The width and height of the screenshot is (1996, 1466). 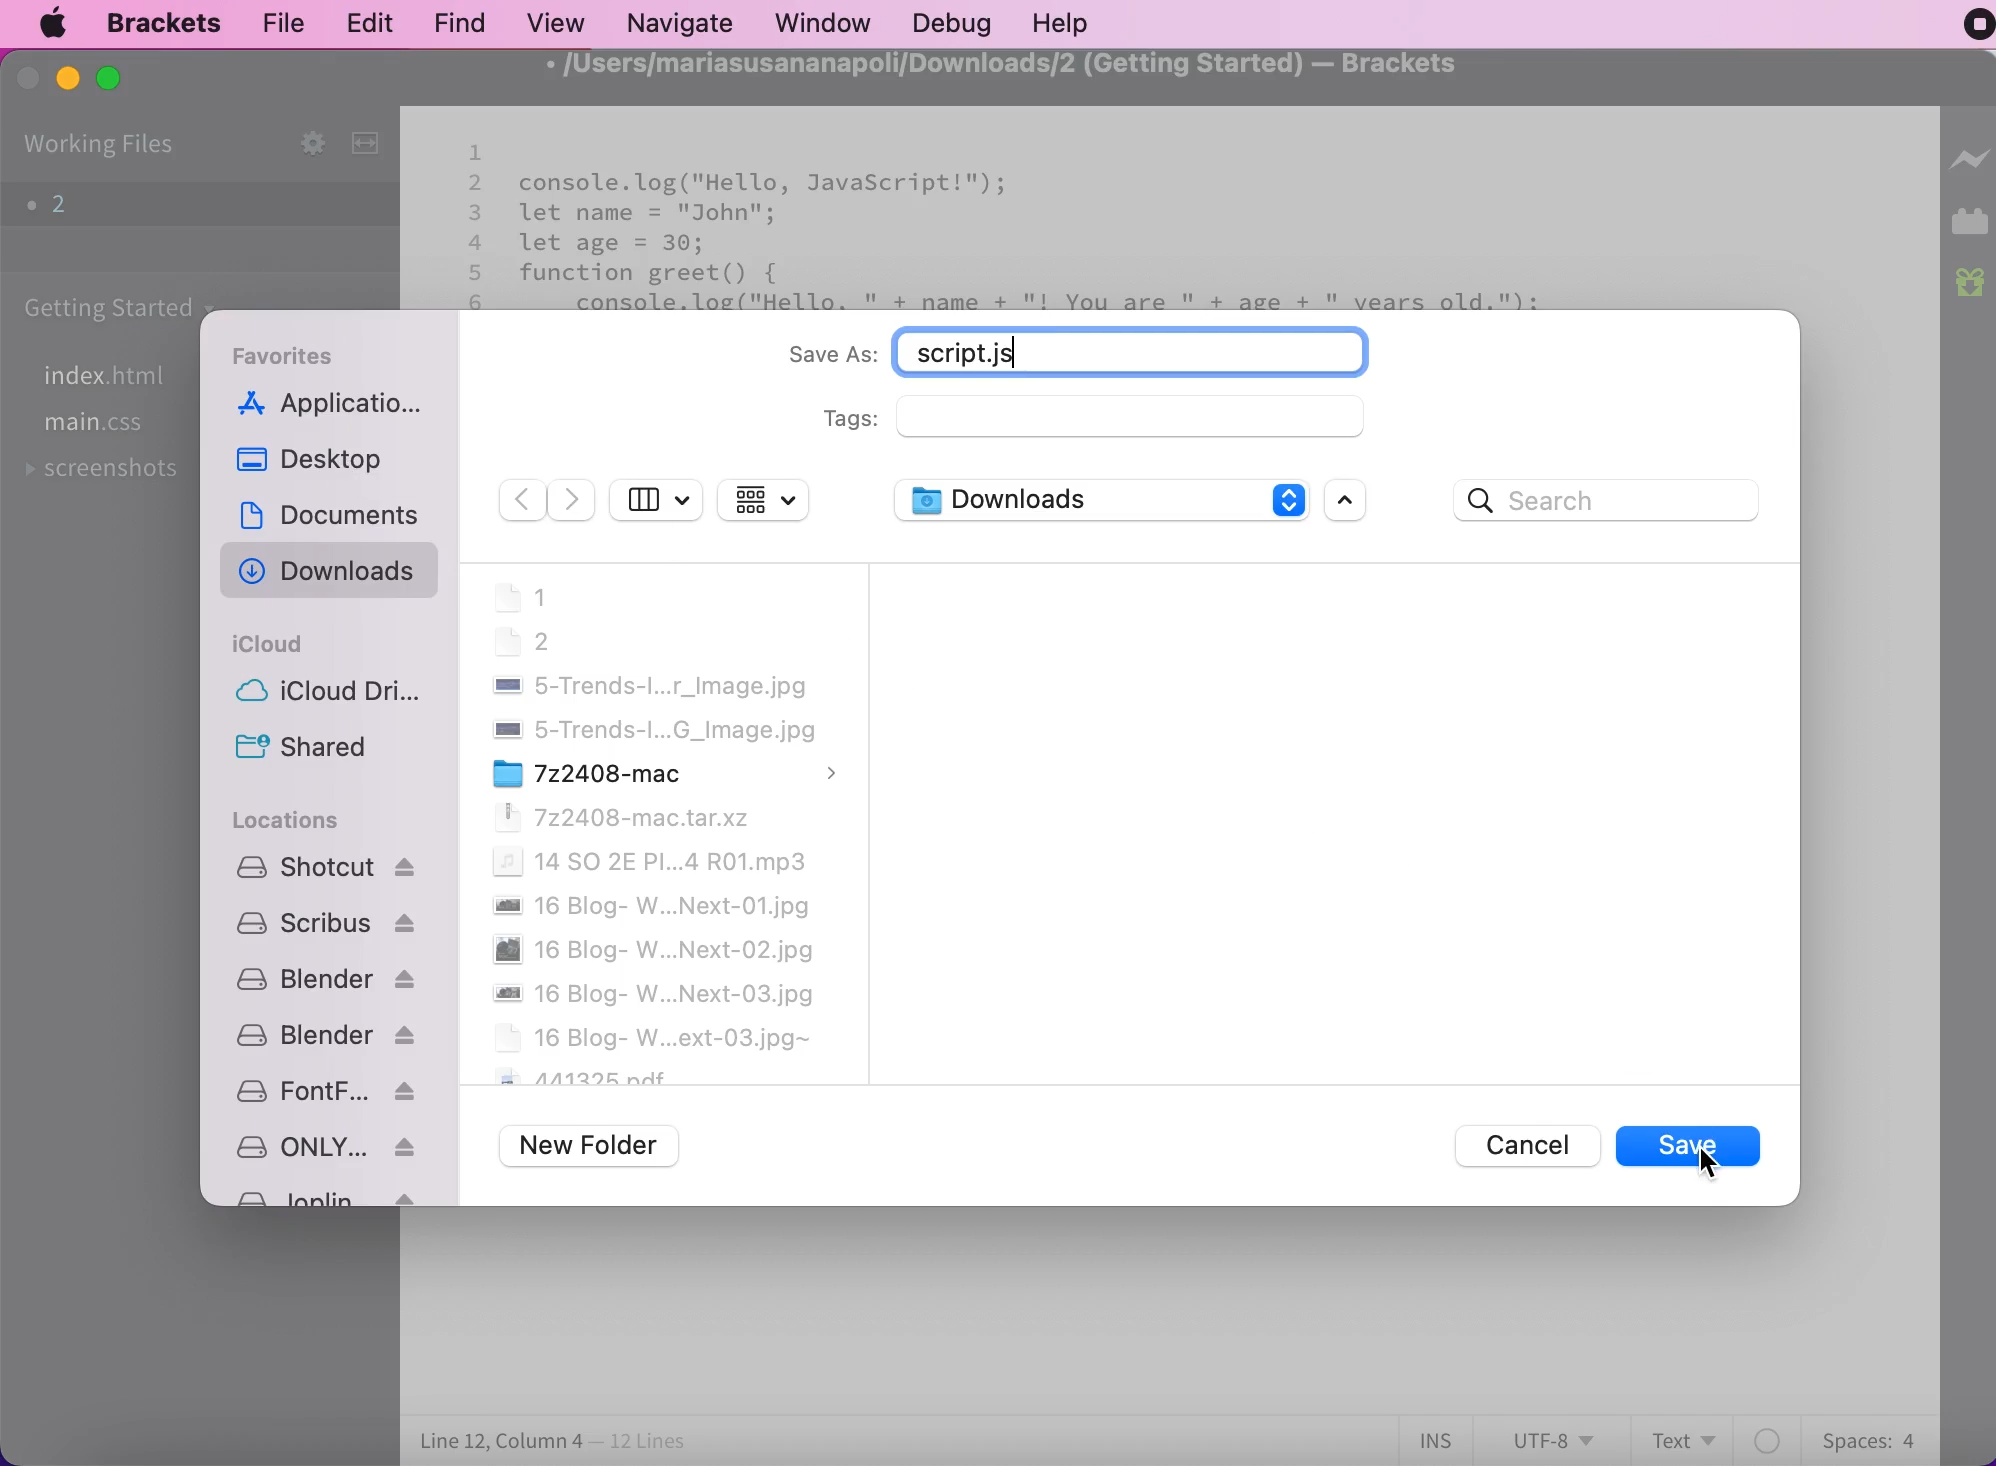 I want to click on index.html, so click(x=115, y=376).